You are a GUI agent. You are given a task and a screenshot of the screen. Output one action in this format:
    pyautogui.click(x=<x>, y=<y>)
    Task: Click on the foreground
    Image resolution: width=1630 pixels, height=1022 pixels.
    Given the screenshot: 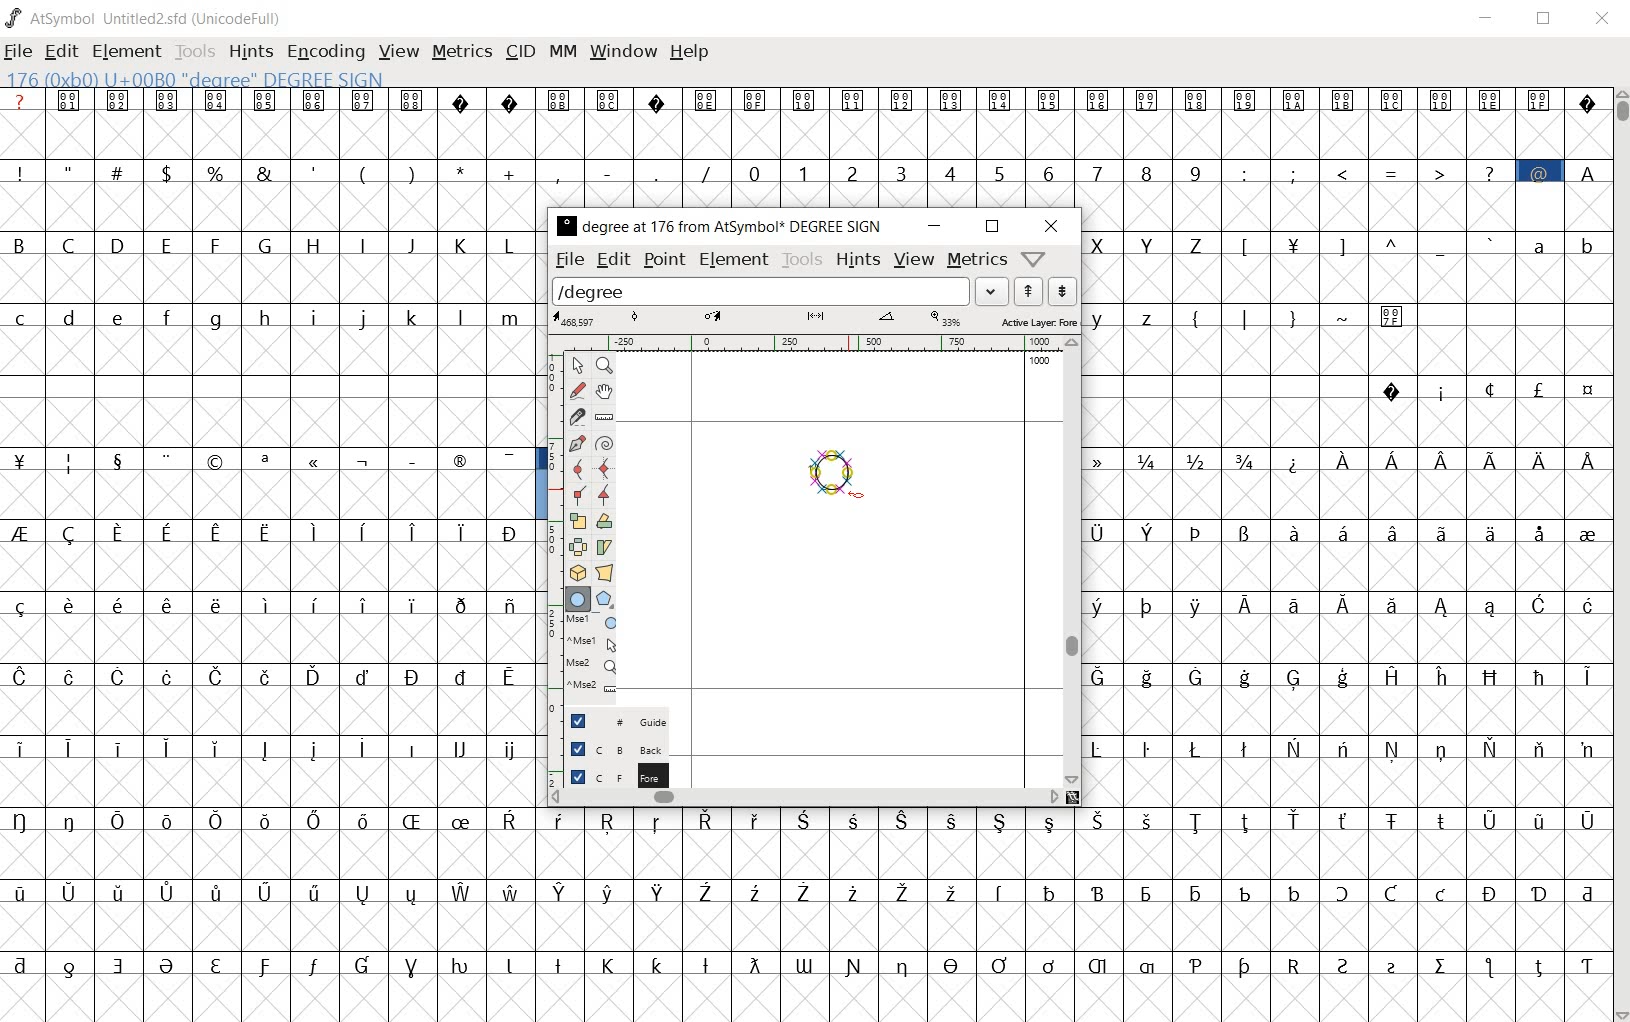 What is the action you would take?
    pyautogui.click(x=607, y=778)
    